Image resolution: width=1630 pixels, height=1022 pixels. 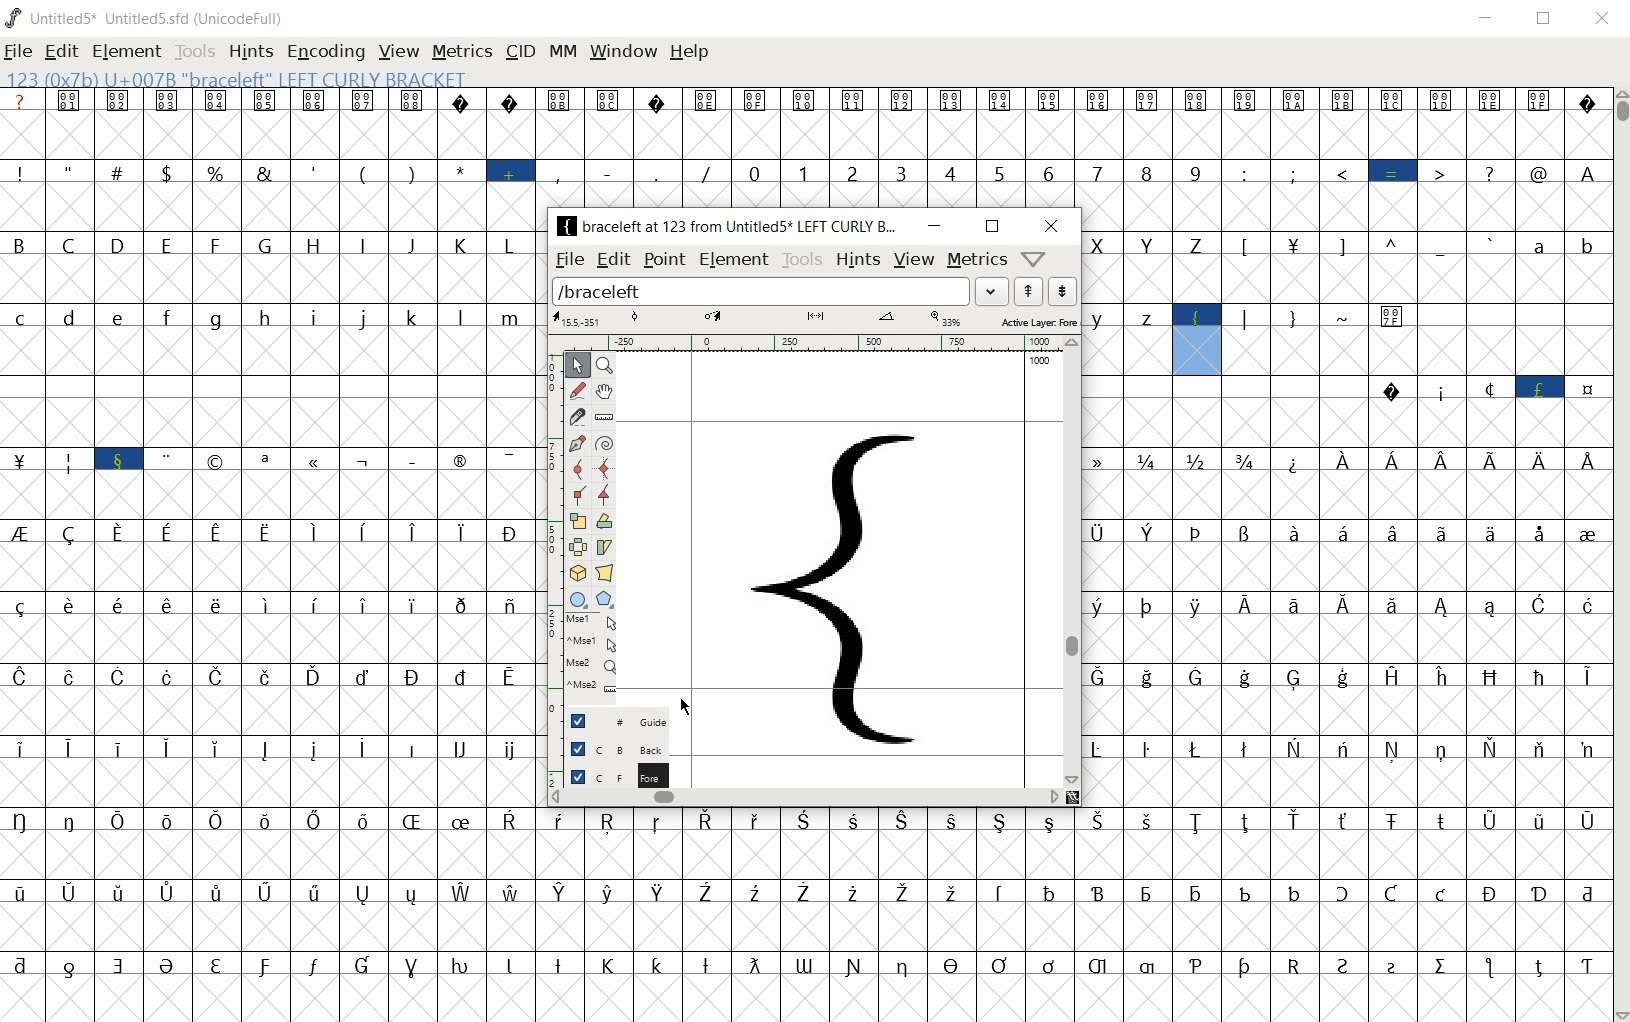 I want to click on view, so click(x=396, y=51).